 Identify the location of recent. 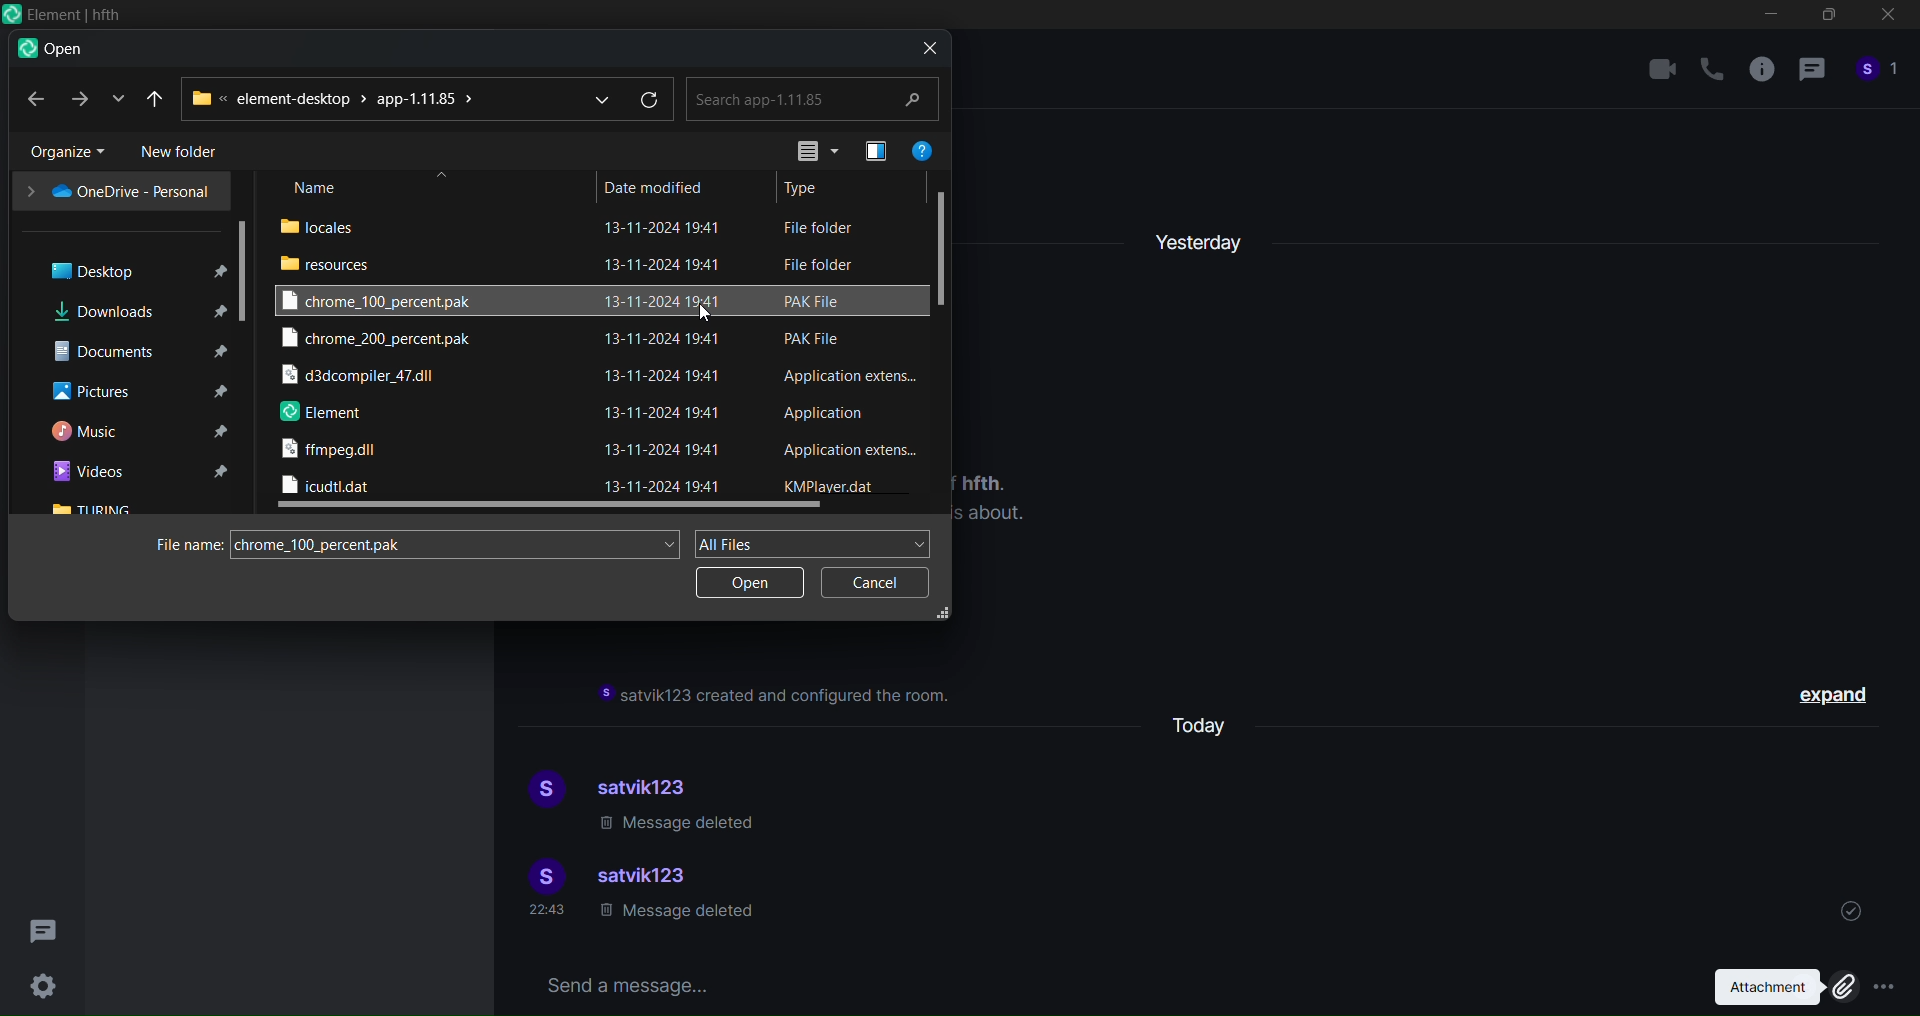
(157, 97).